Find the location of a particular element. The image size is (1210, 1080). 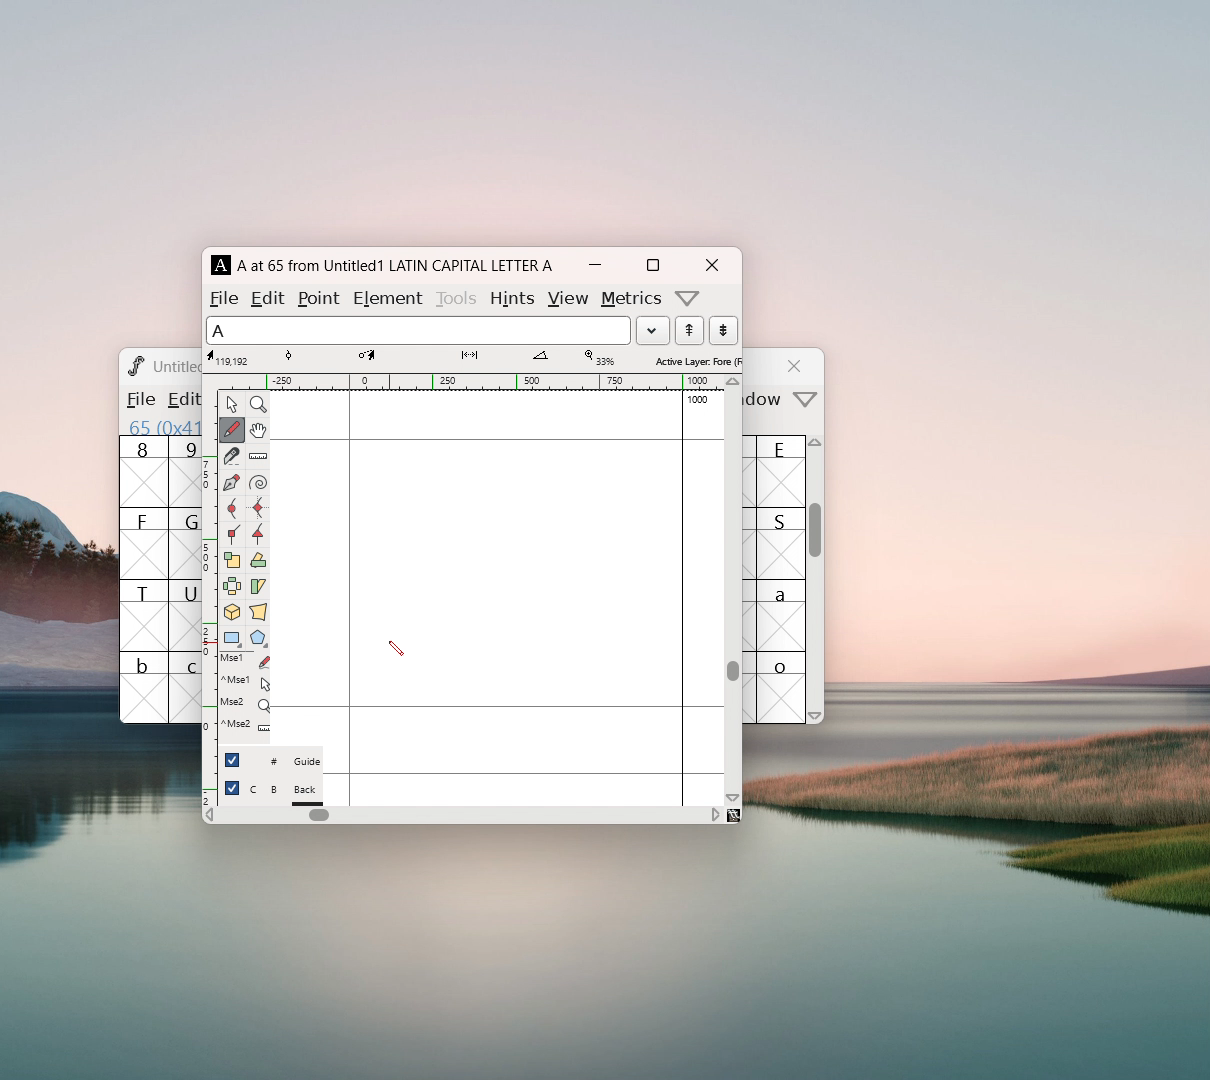

more options is located at coordinates (806, 401).